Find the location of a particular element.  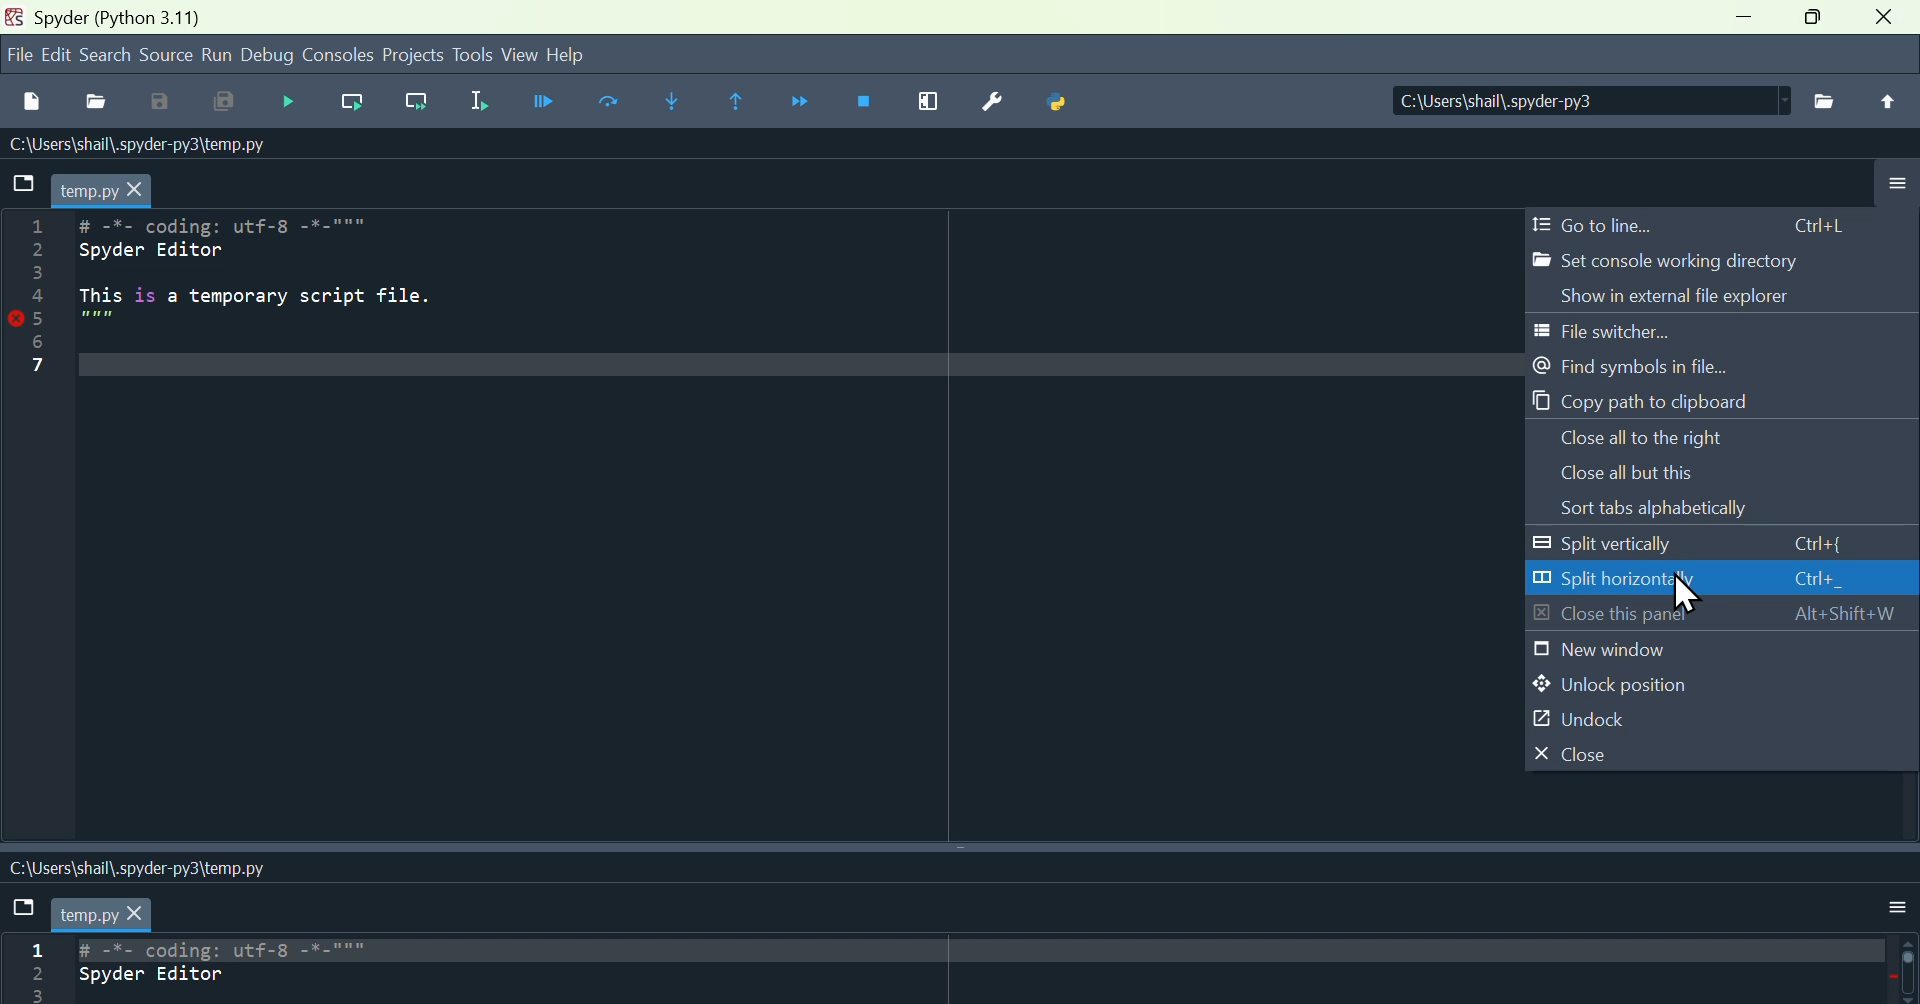

Continue execution until next function is located at coordinates (807, 102).